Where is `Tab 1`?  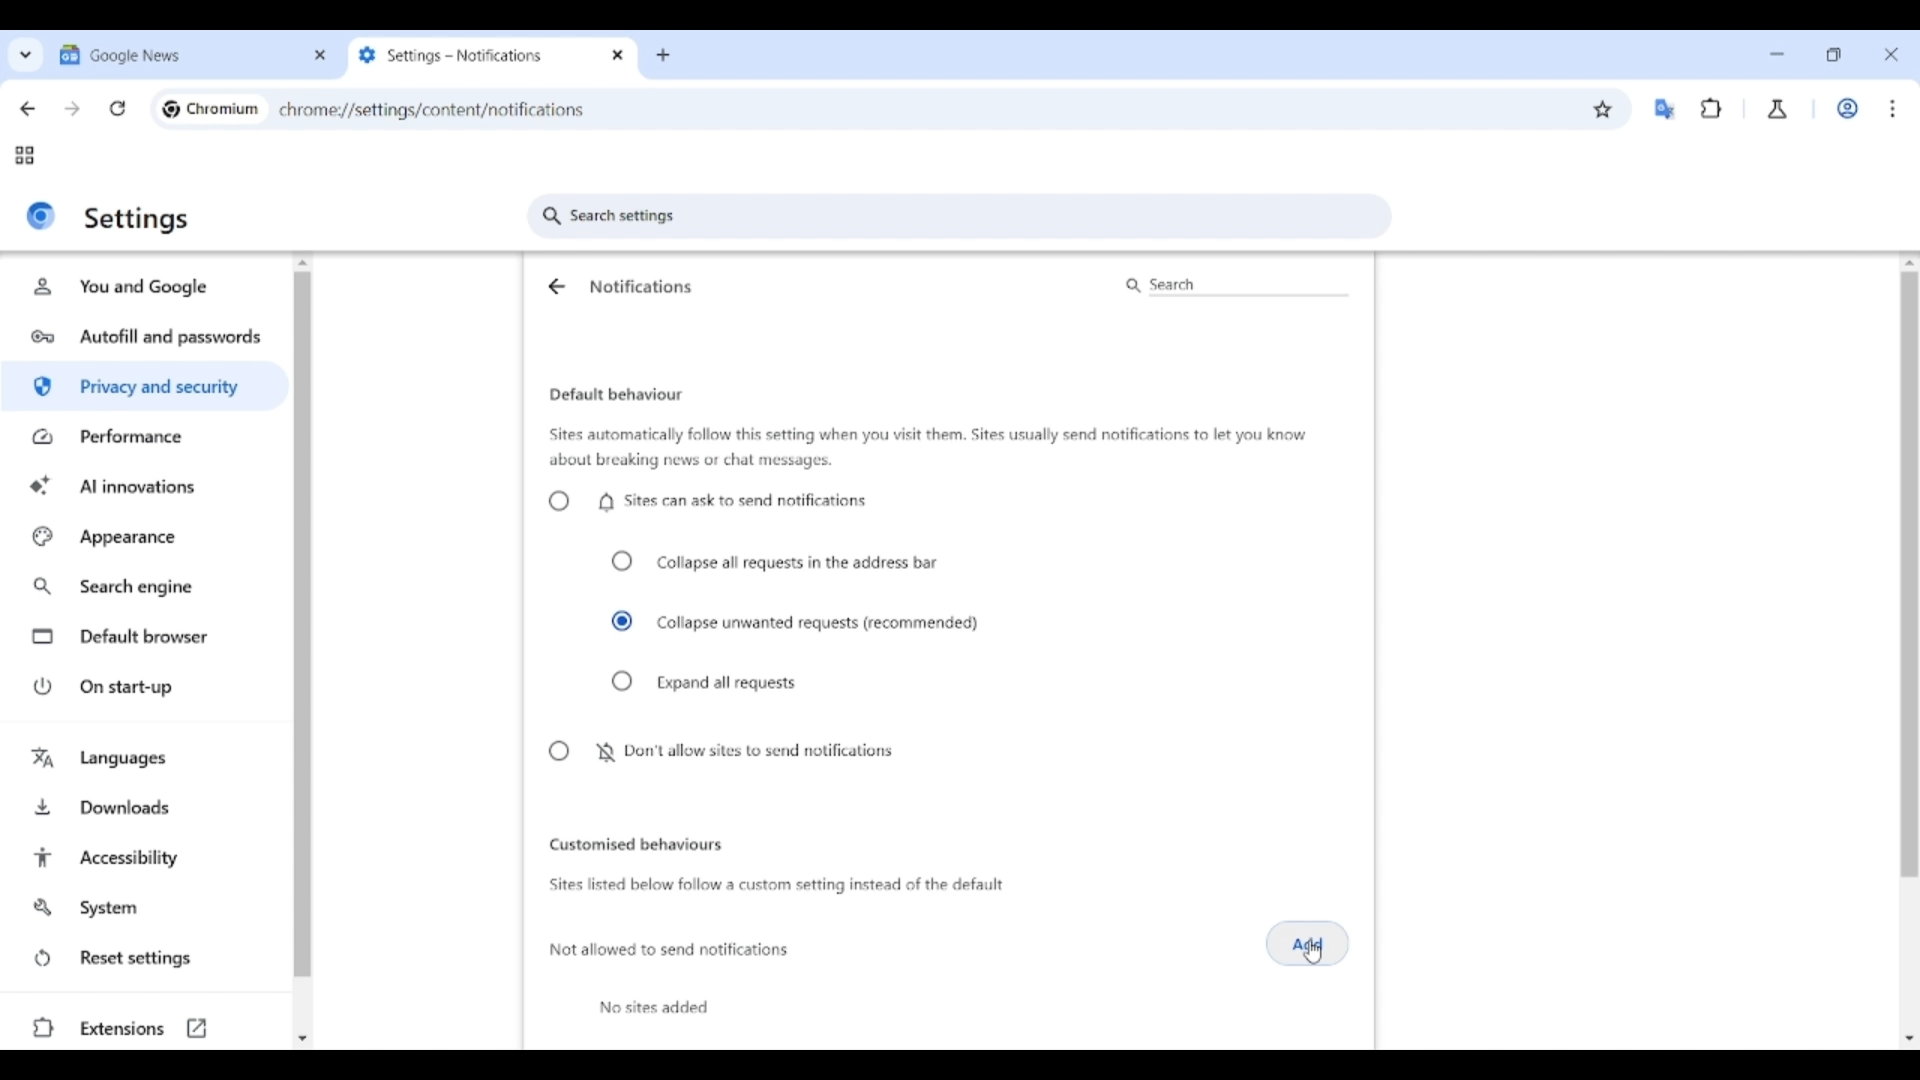 Tab 1 is located at coordinates (178, 54).